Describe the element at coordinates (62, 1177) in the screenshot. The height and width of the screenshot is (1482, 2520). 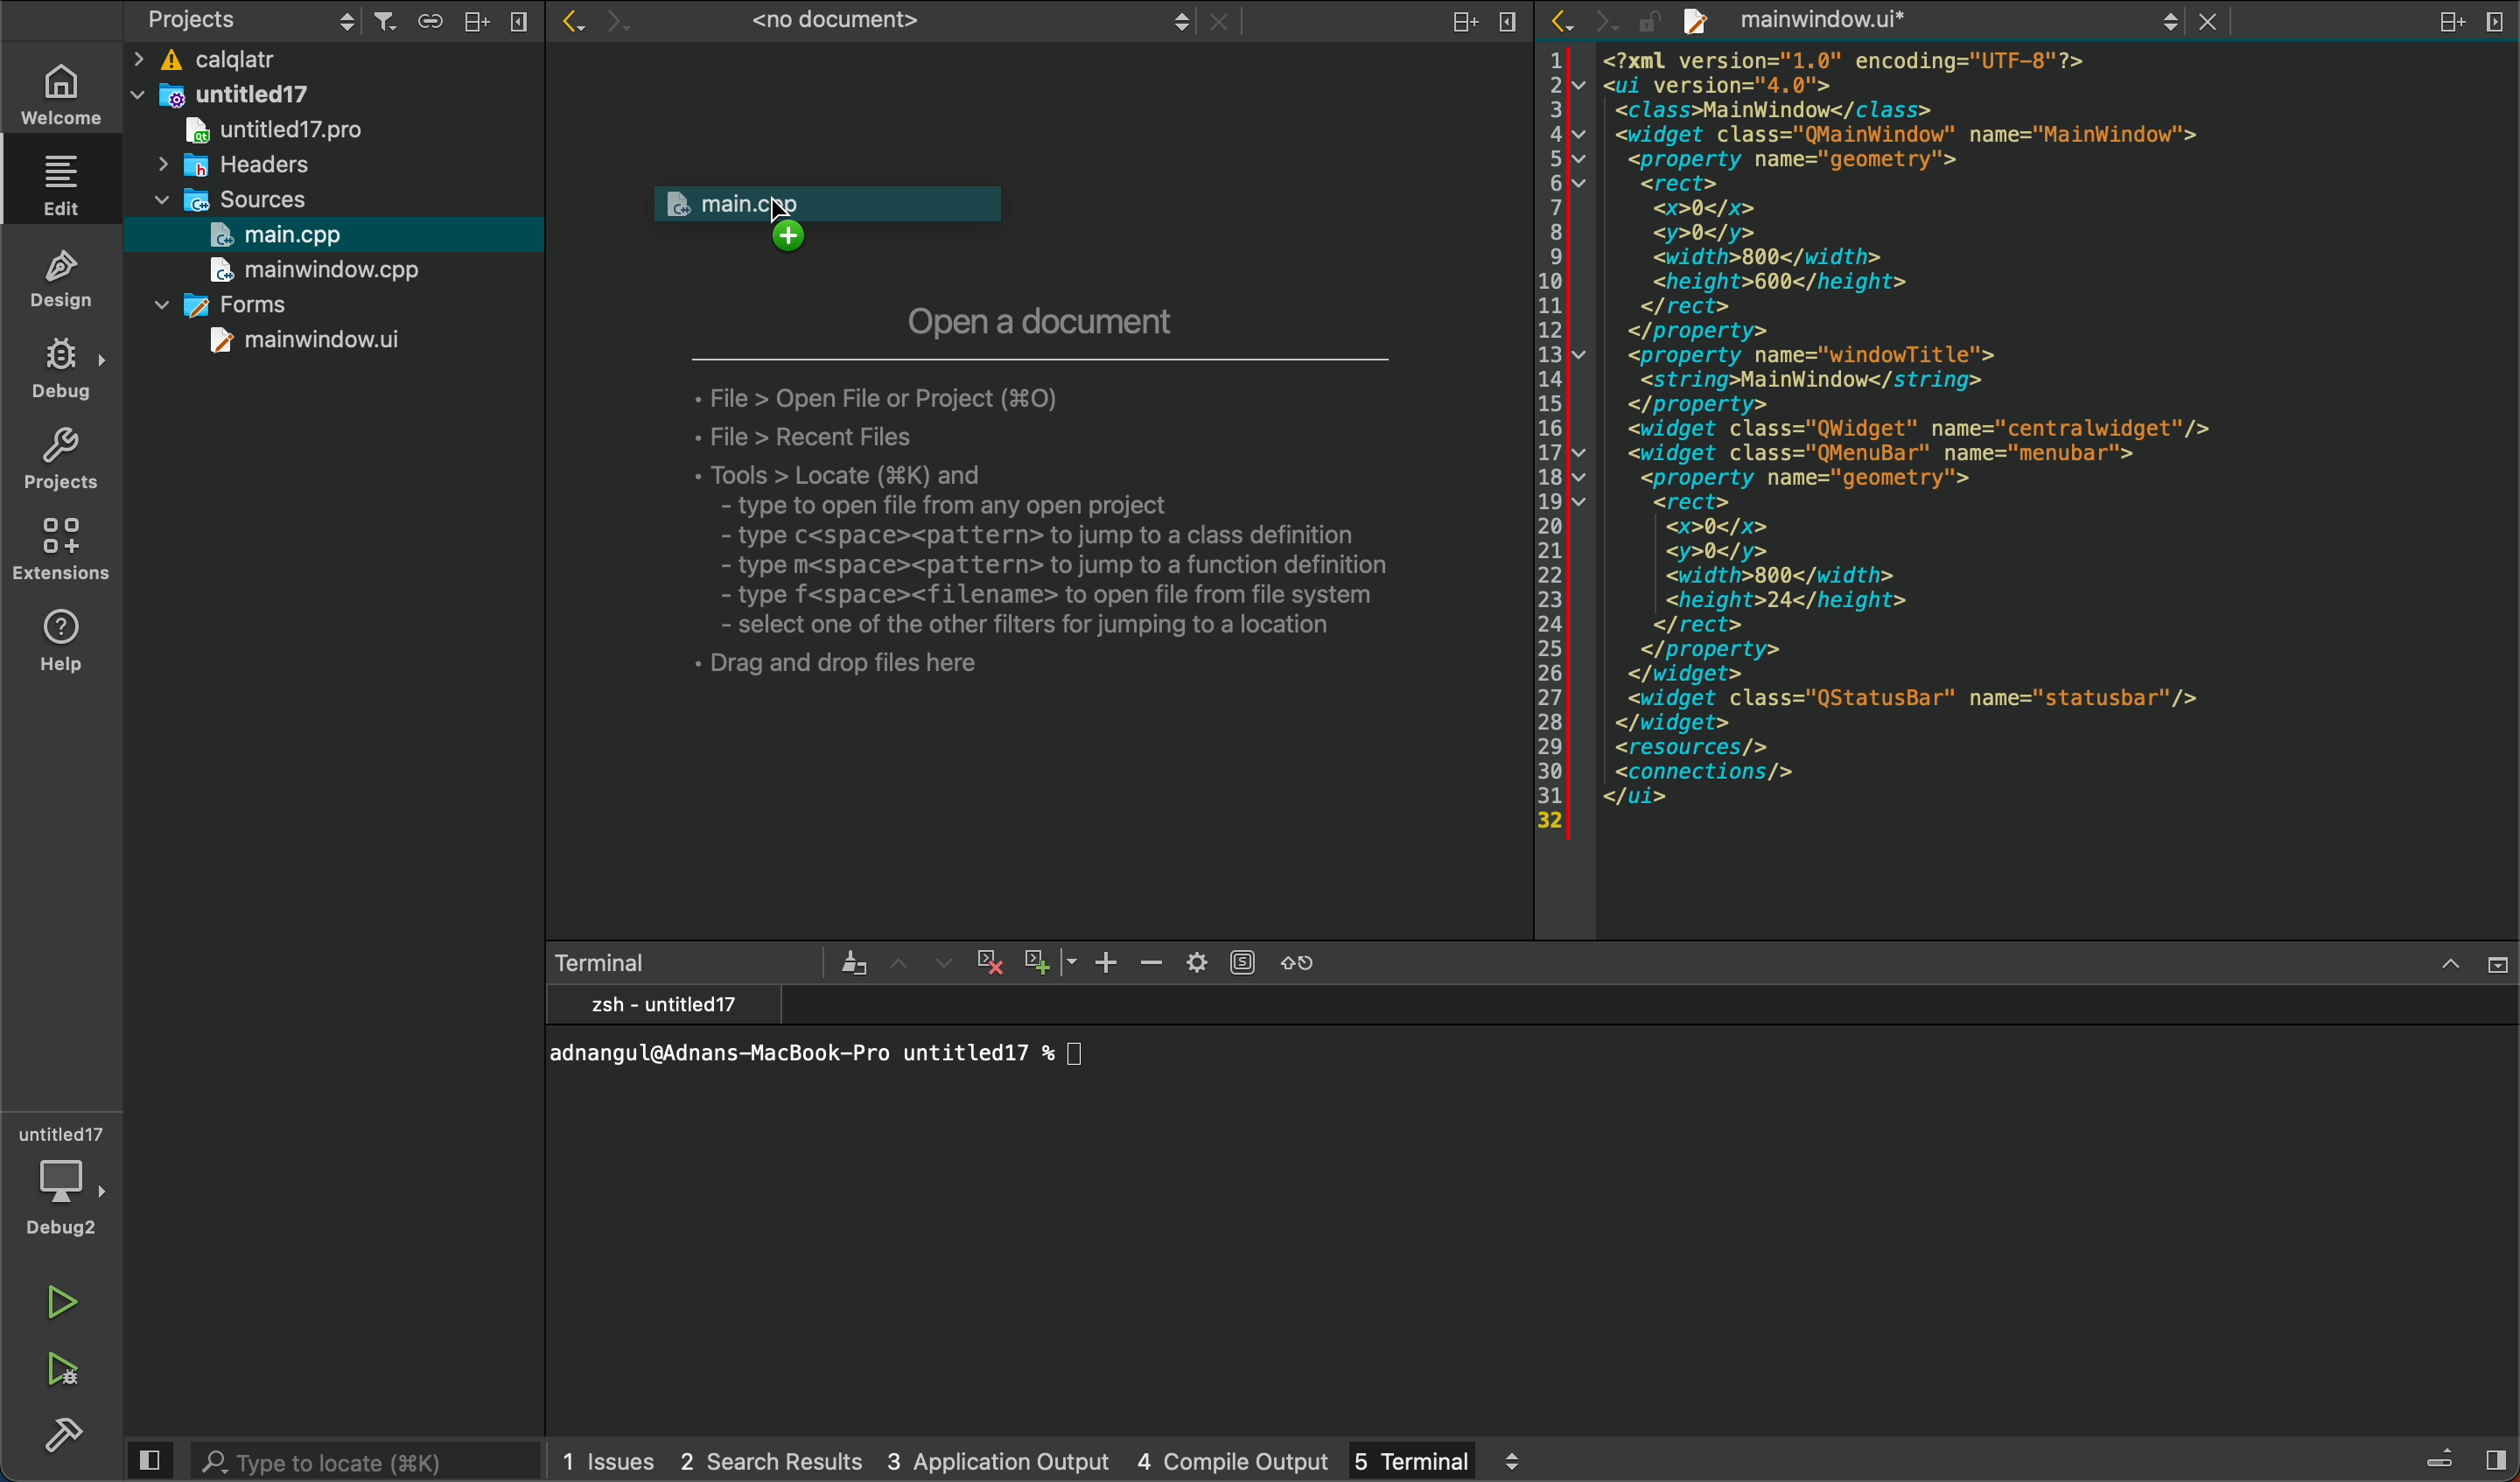
I see `debugger` at that location.